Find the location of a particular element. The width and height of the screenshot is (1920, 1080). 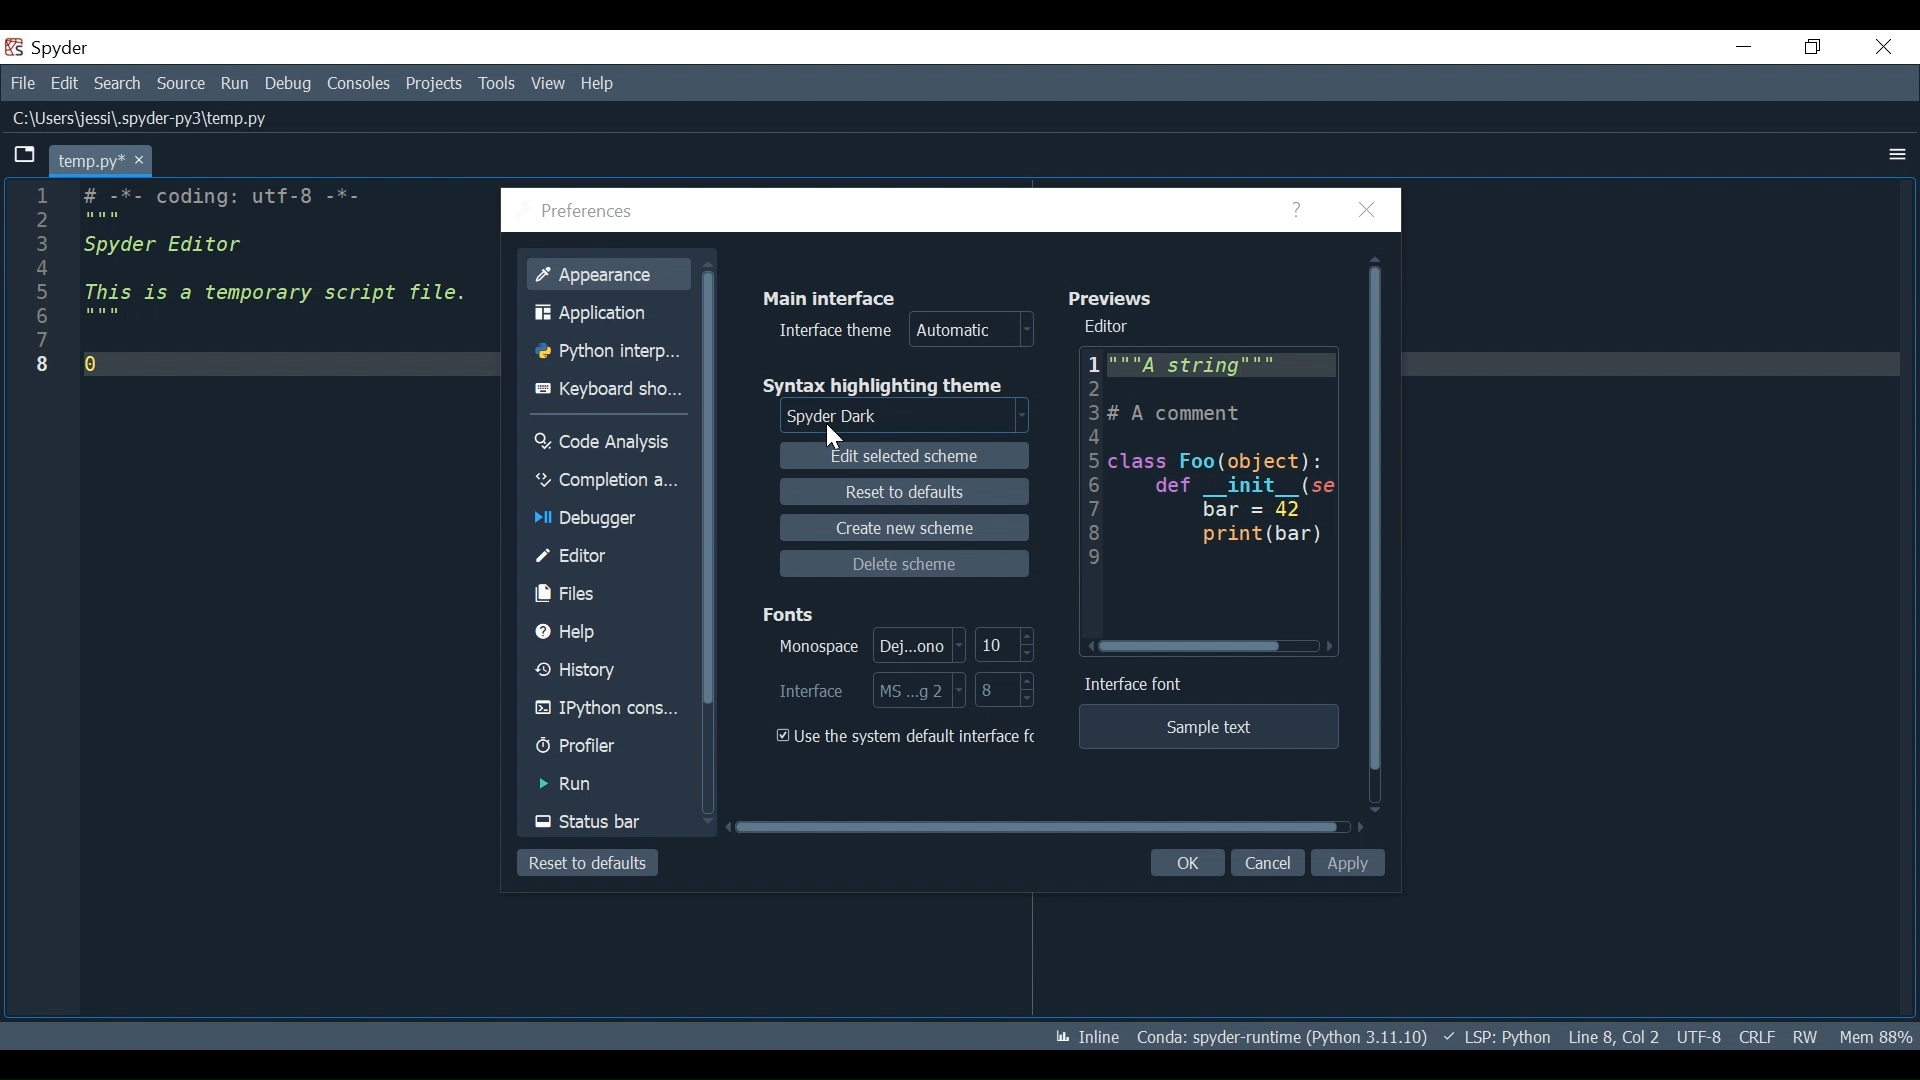

Debug is located at coordinates (287, 83).